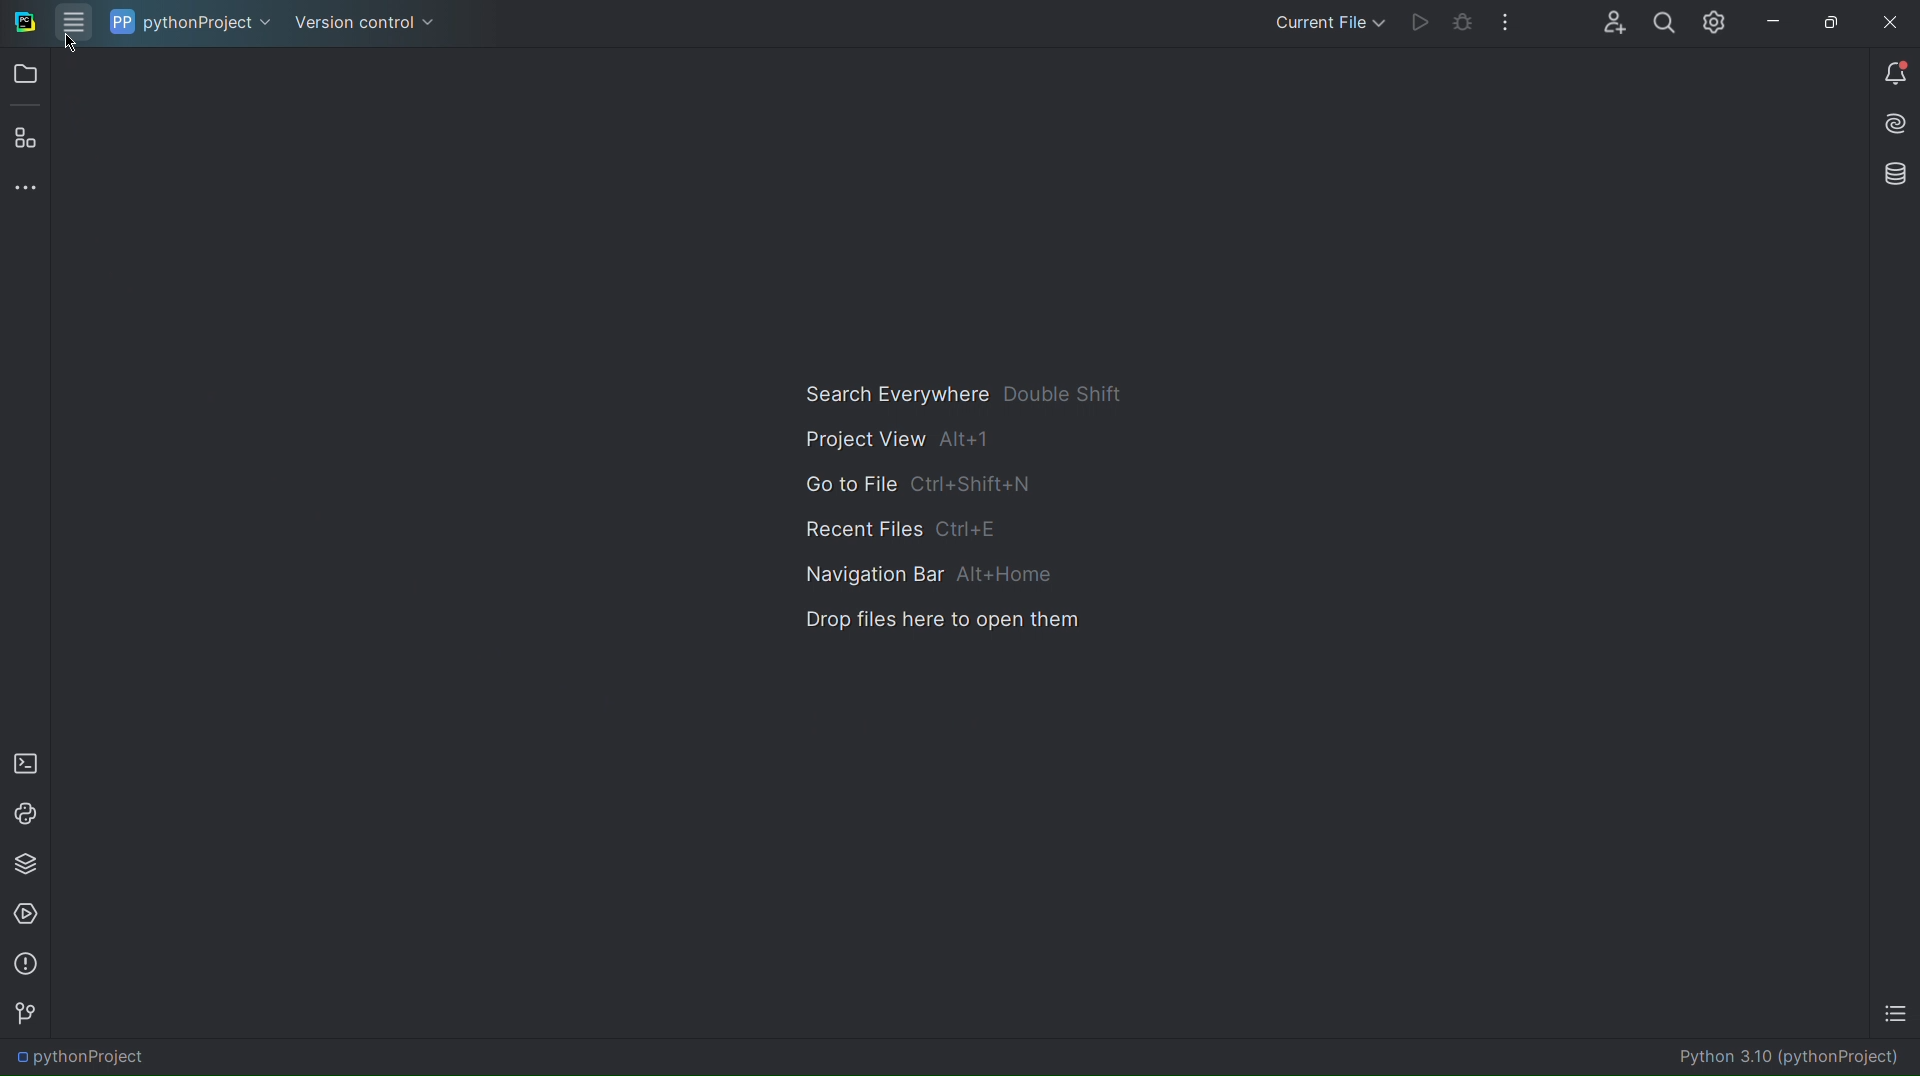 Image resolution: width=1920 pixels, height=1076 pixels. What do you see at coordinates (1894, 1017) in the screenshot?
I see `TODO` at bounding box center [1894, 1017].